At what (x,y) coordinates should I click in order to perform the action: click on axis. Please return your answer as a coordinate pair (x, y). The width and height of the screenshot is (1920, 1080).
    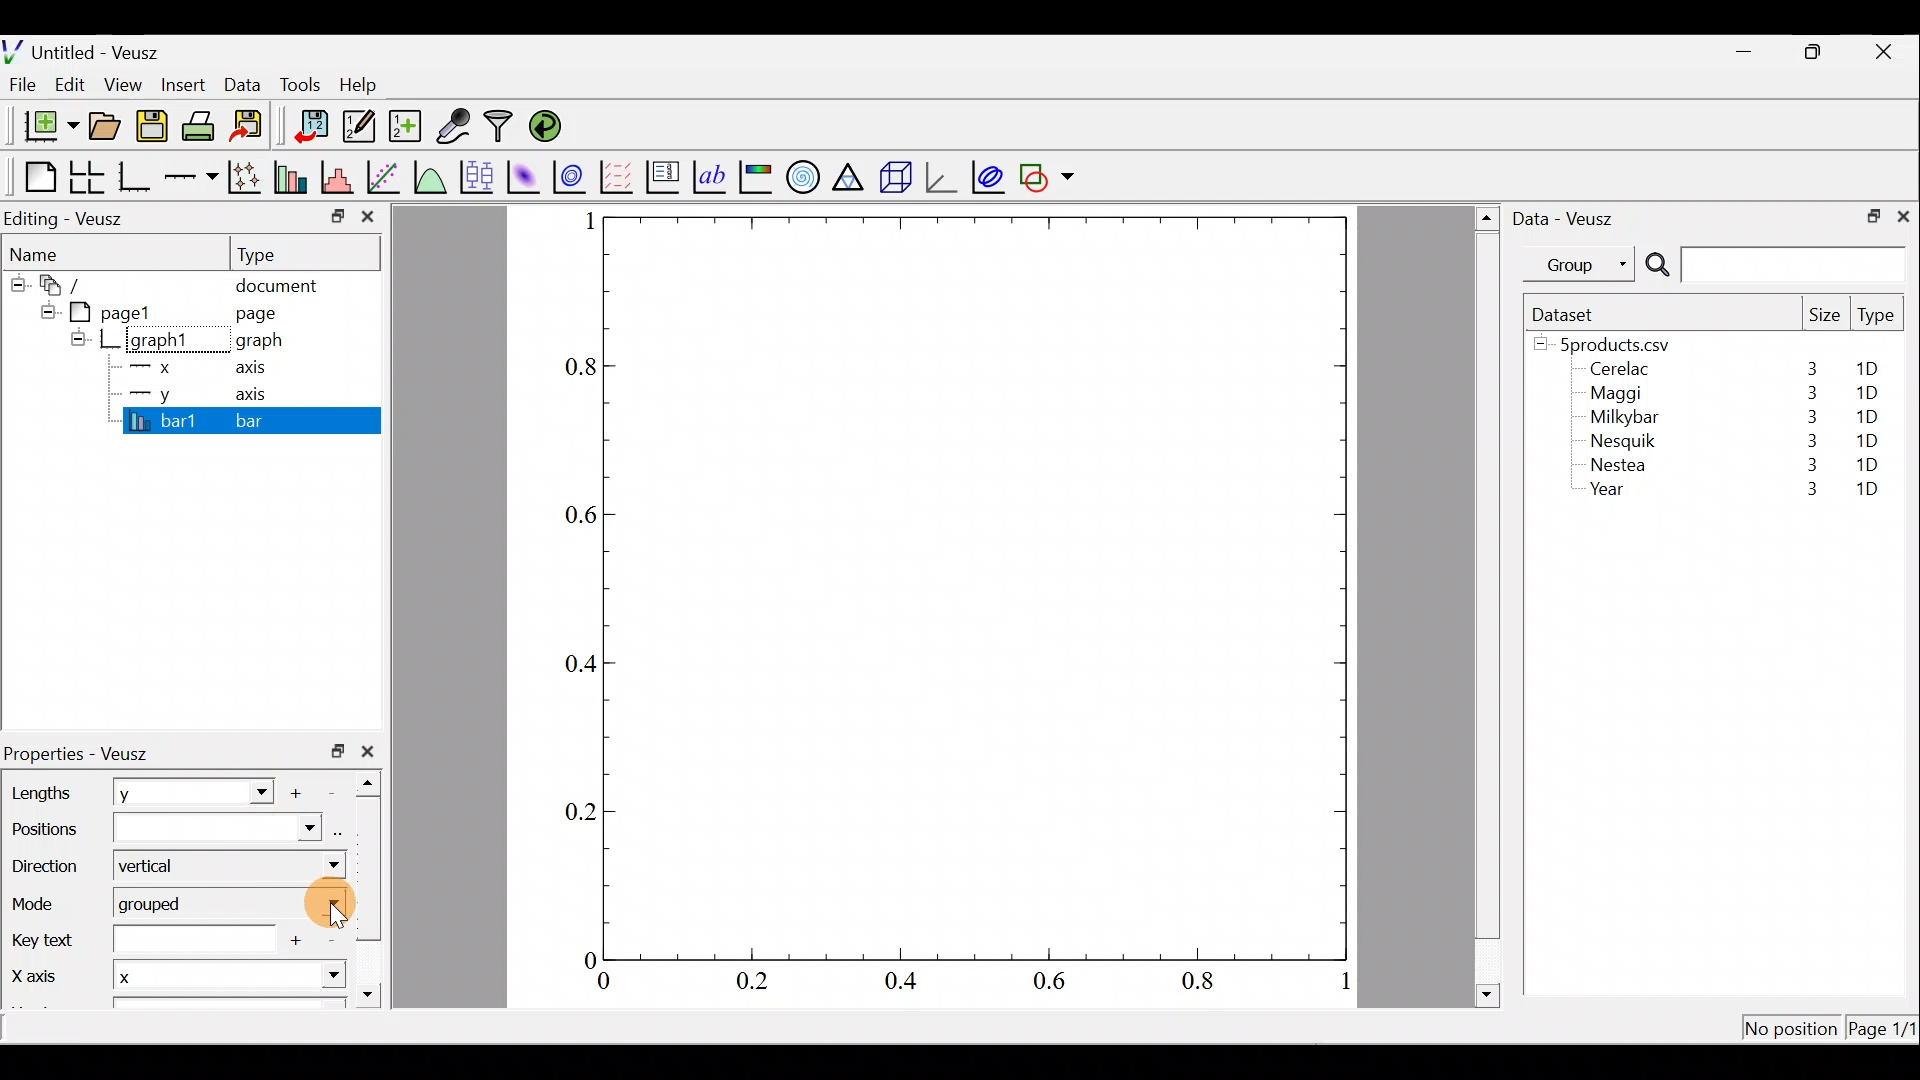
    Looking at the image, I should click on (260, 396).